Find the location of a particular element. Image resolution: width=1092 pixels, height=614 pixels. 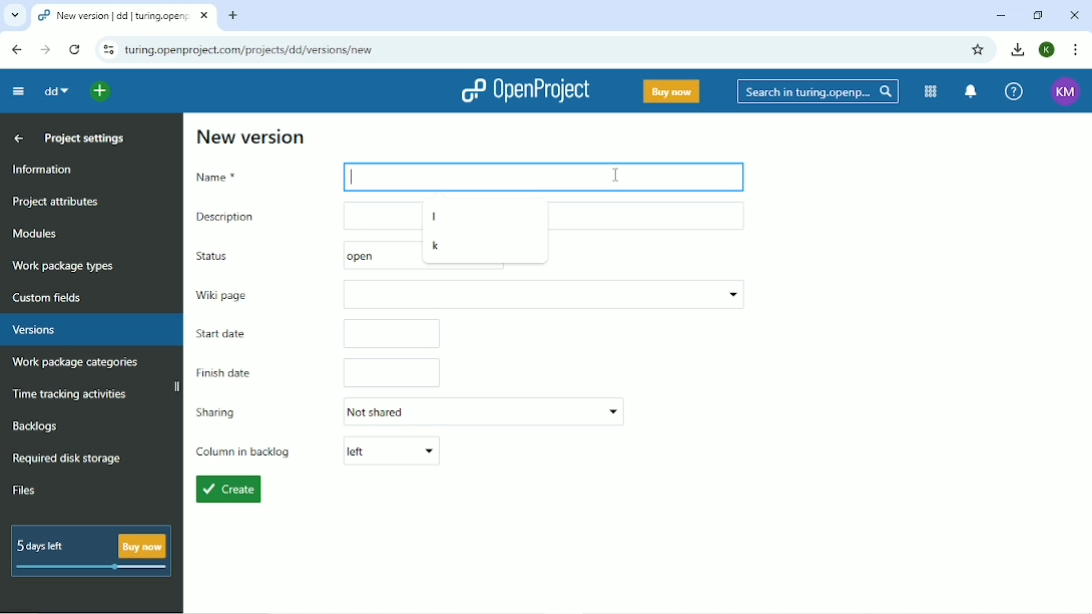

5 days left is located at coordinates (89, 552).